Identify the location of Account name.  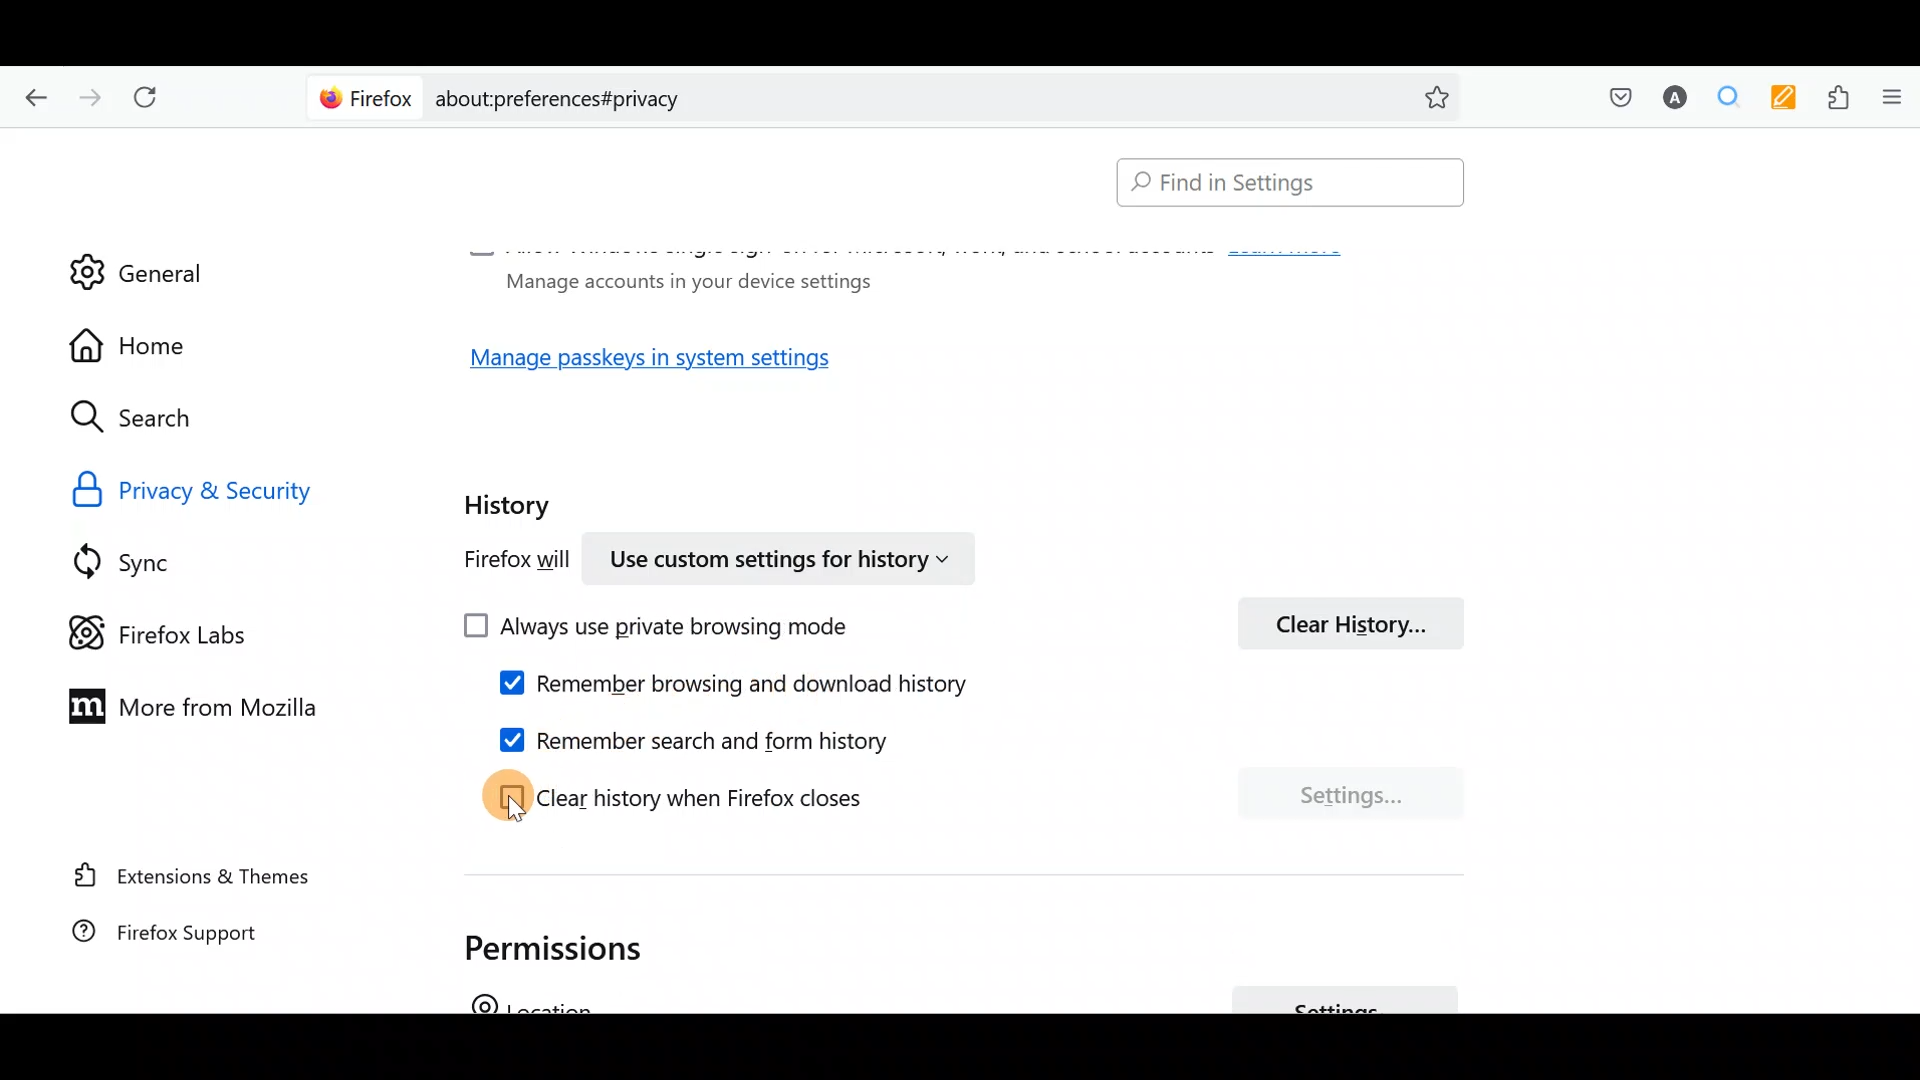
(1669, 100).